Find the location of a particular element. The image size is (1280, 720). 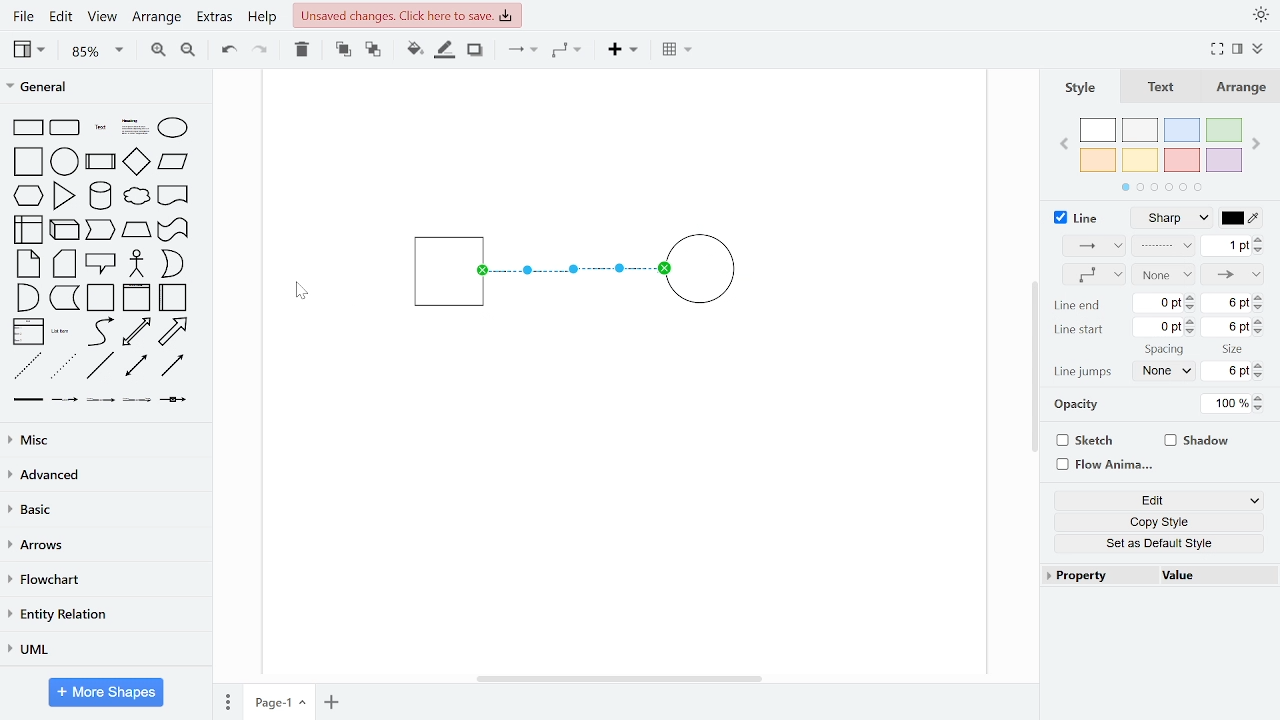

arrow is located at coordinates (173, 332).